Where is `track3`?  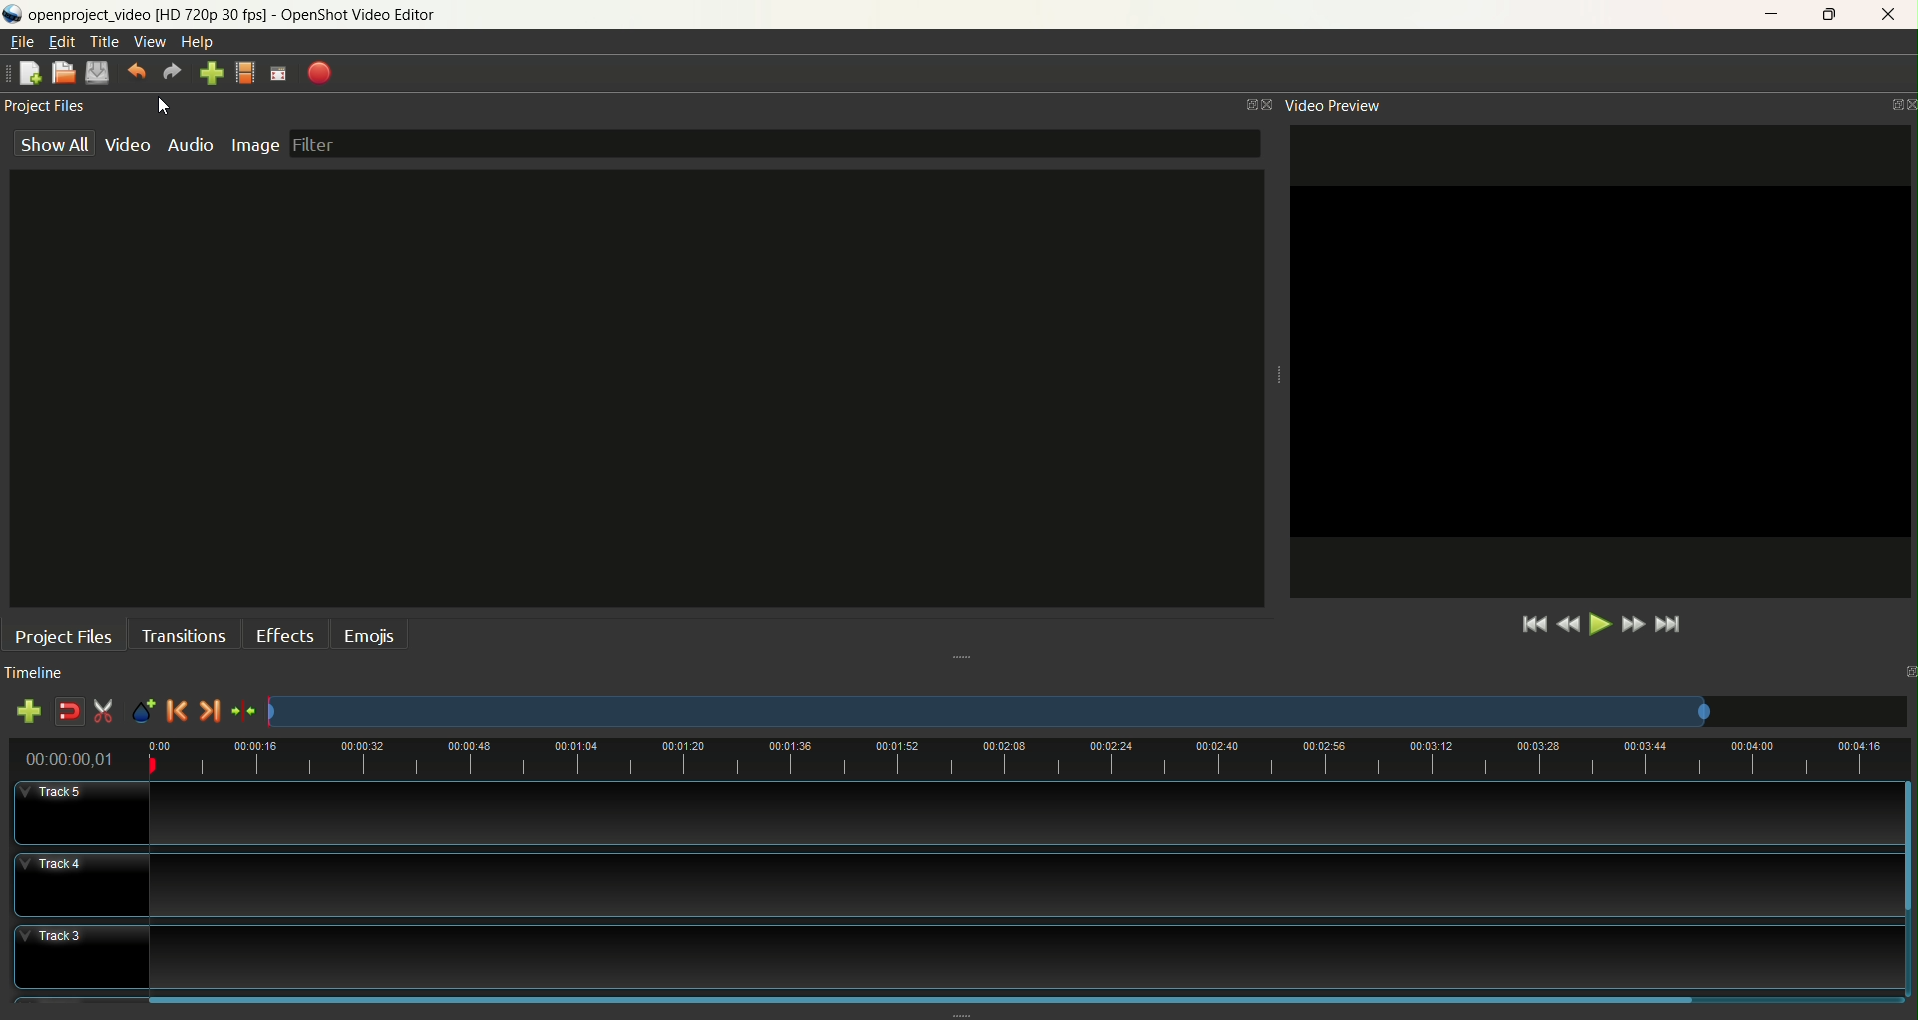
track3 is located at coordinates (961, 938).